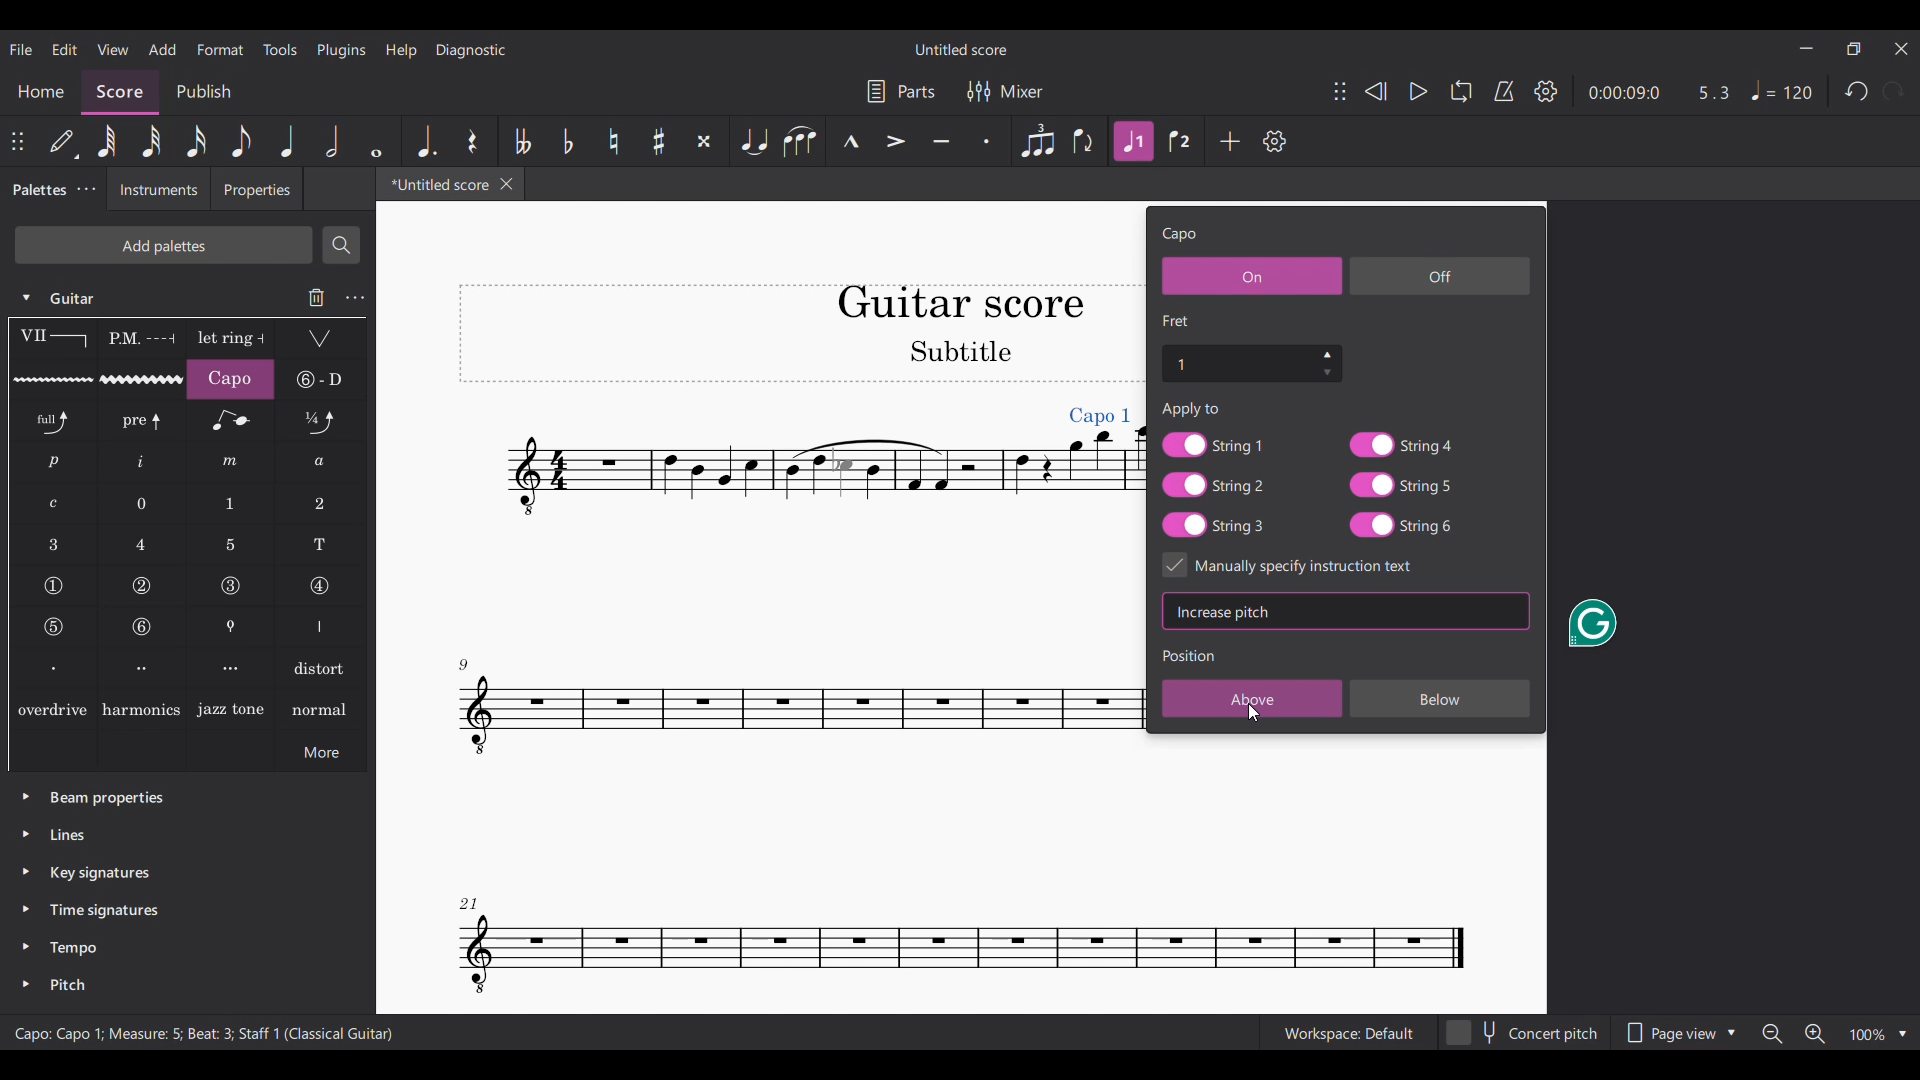 This screenshot has width=1920, height=1080. Describe the element at coordinates (1135, 142) in the screenshot. I see `Highlighted after current selection` at that location.